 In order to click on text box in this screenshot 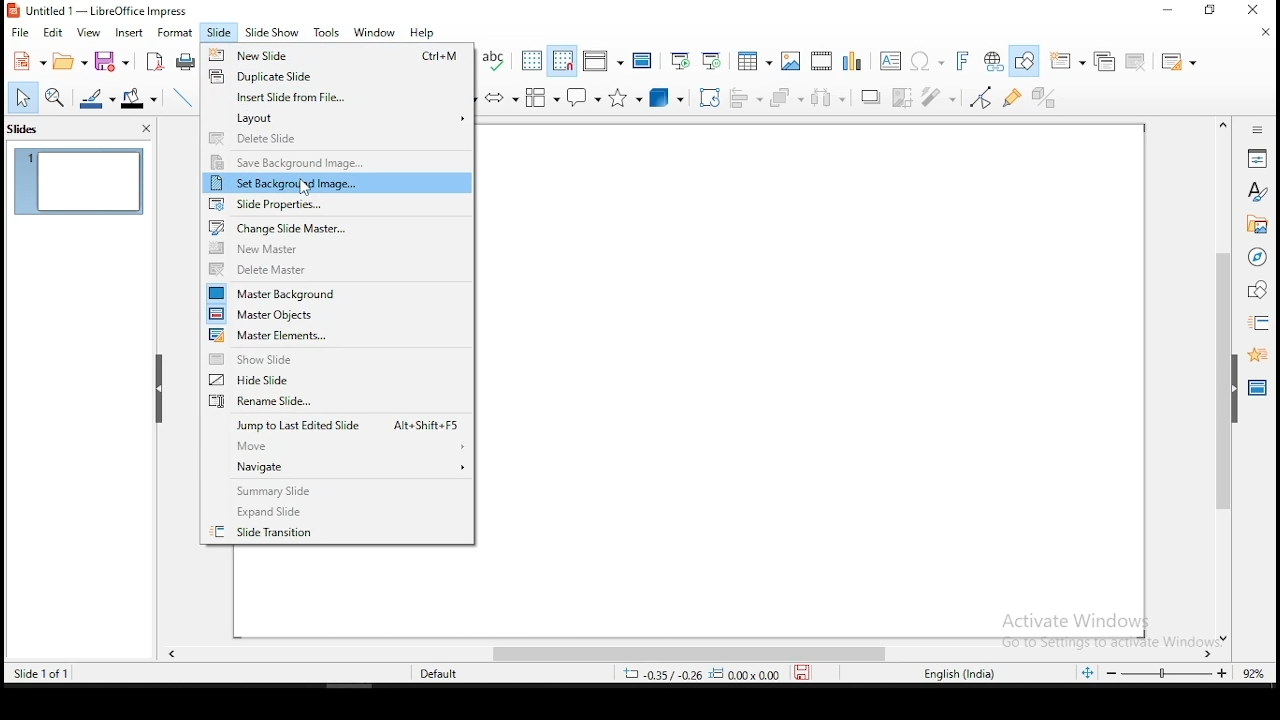, I will do `click(891, 62)`.